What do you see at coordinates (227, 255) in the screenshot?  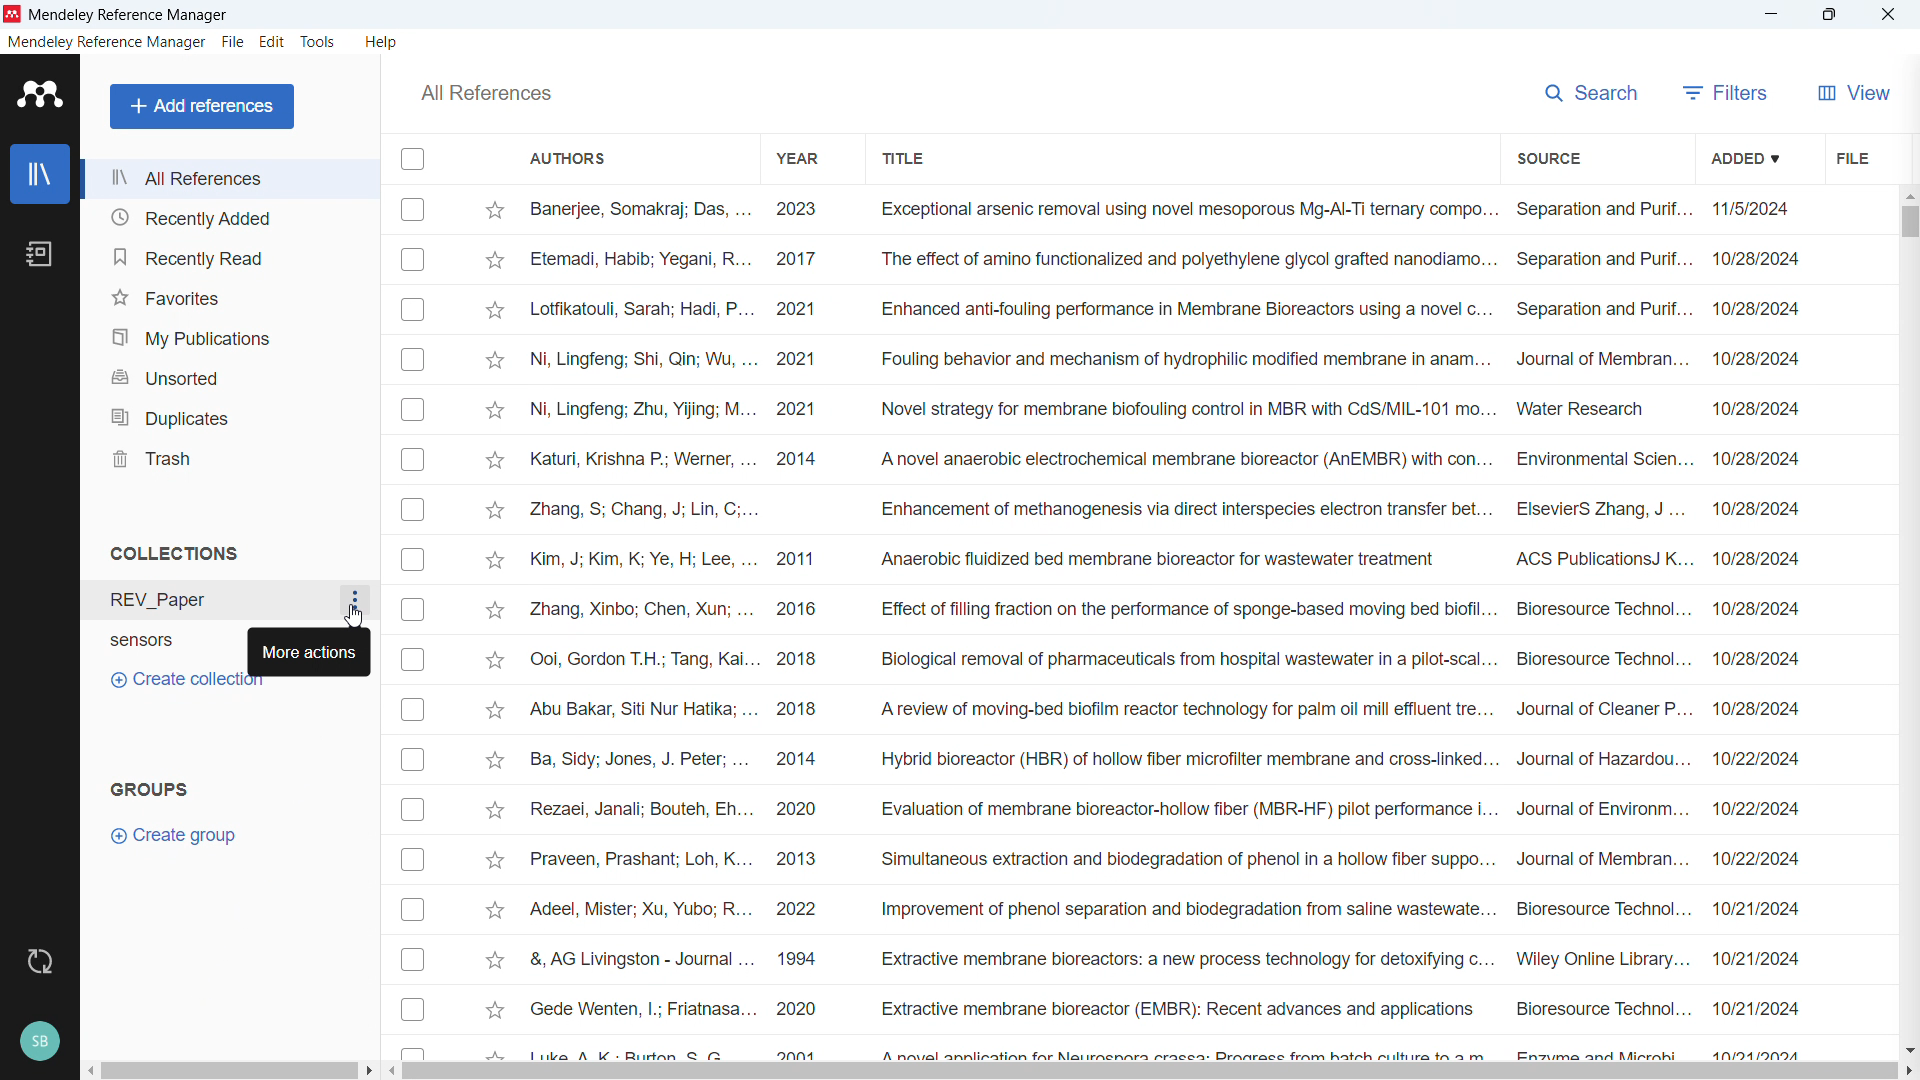 I see `Recently read ` at bounding box center [227, 255].